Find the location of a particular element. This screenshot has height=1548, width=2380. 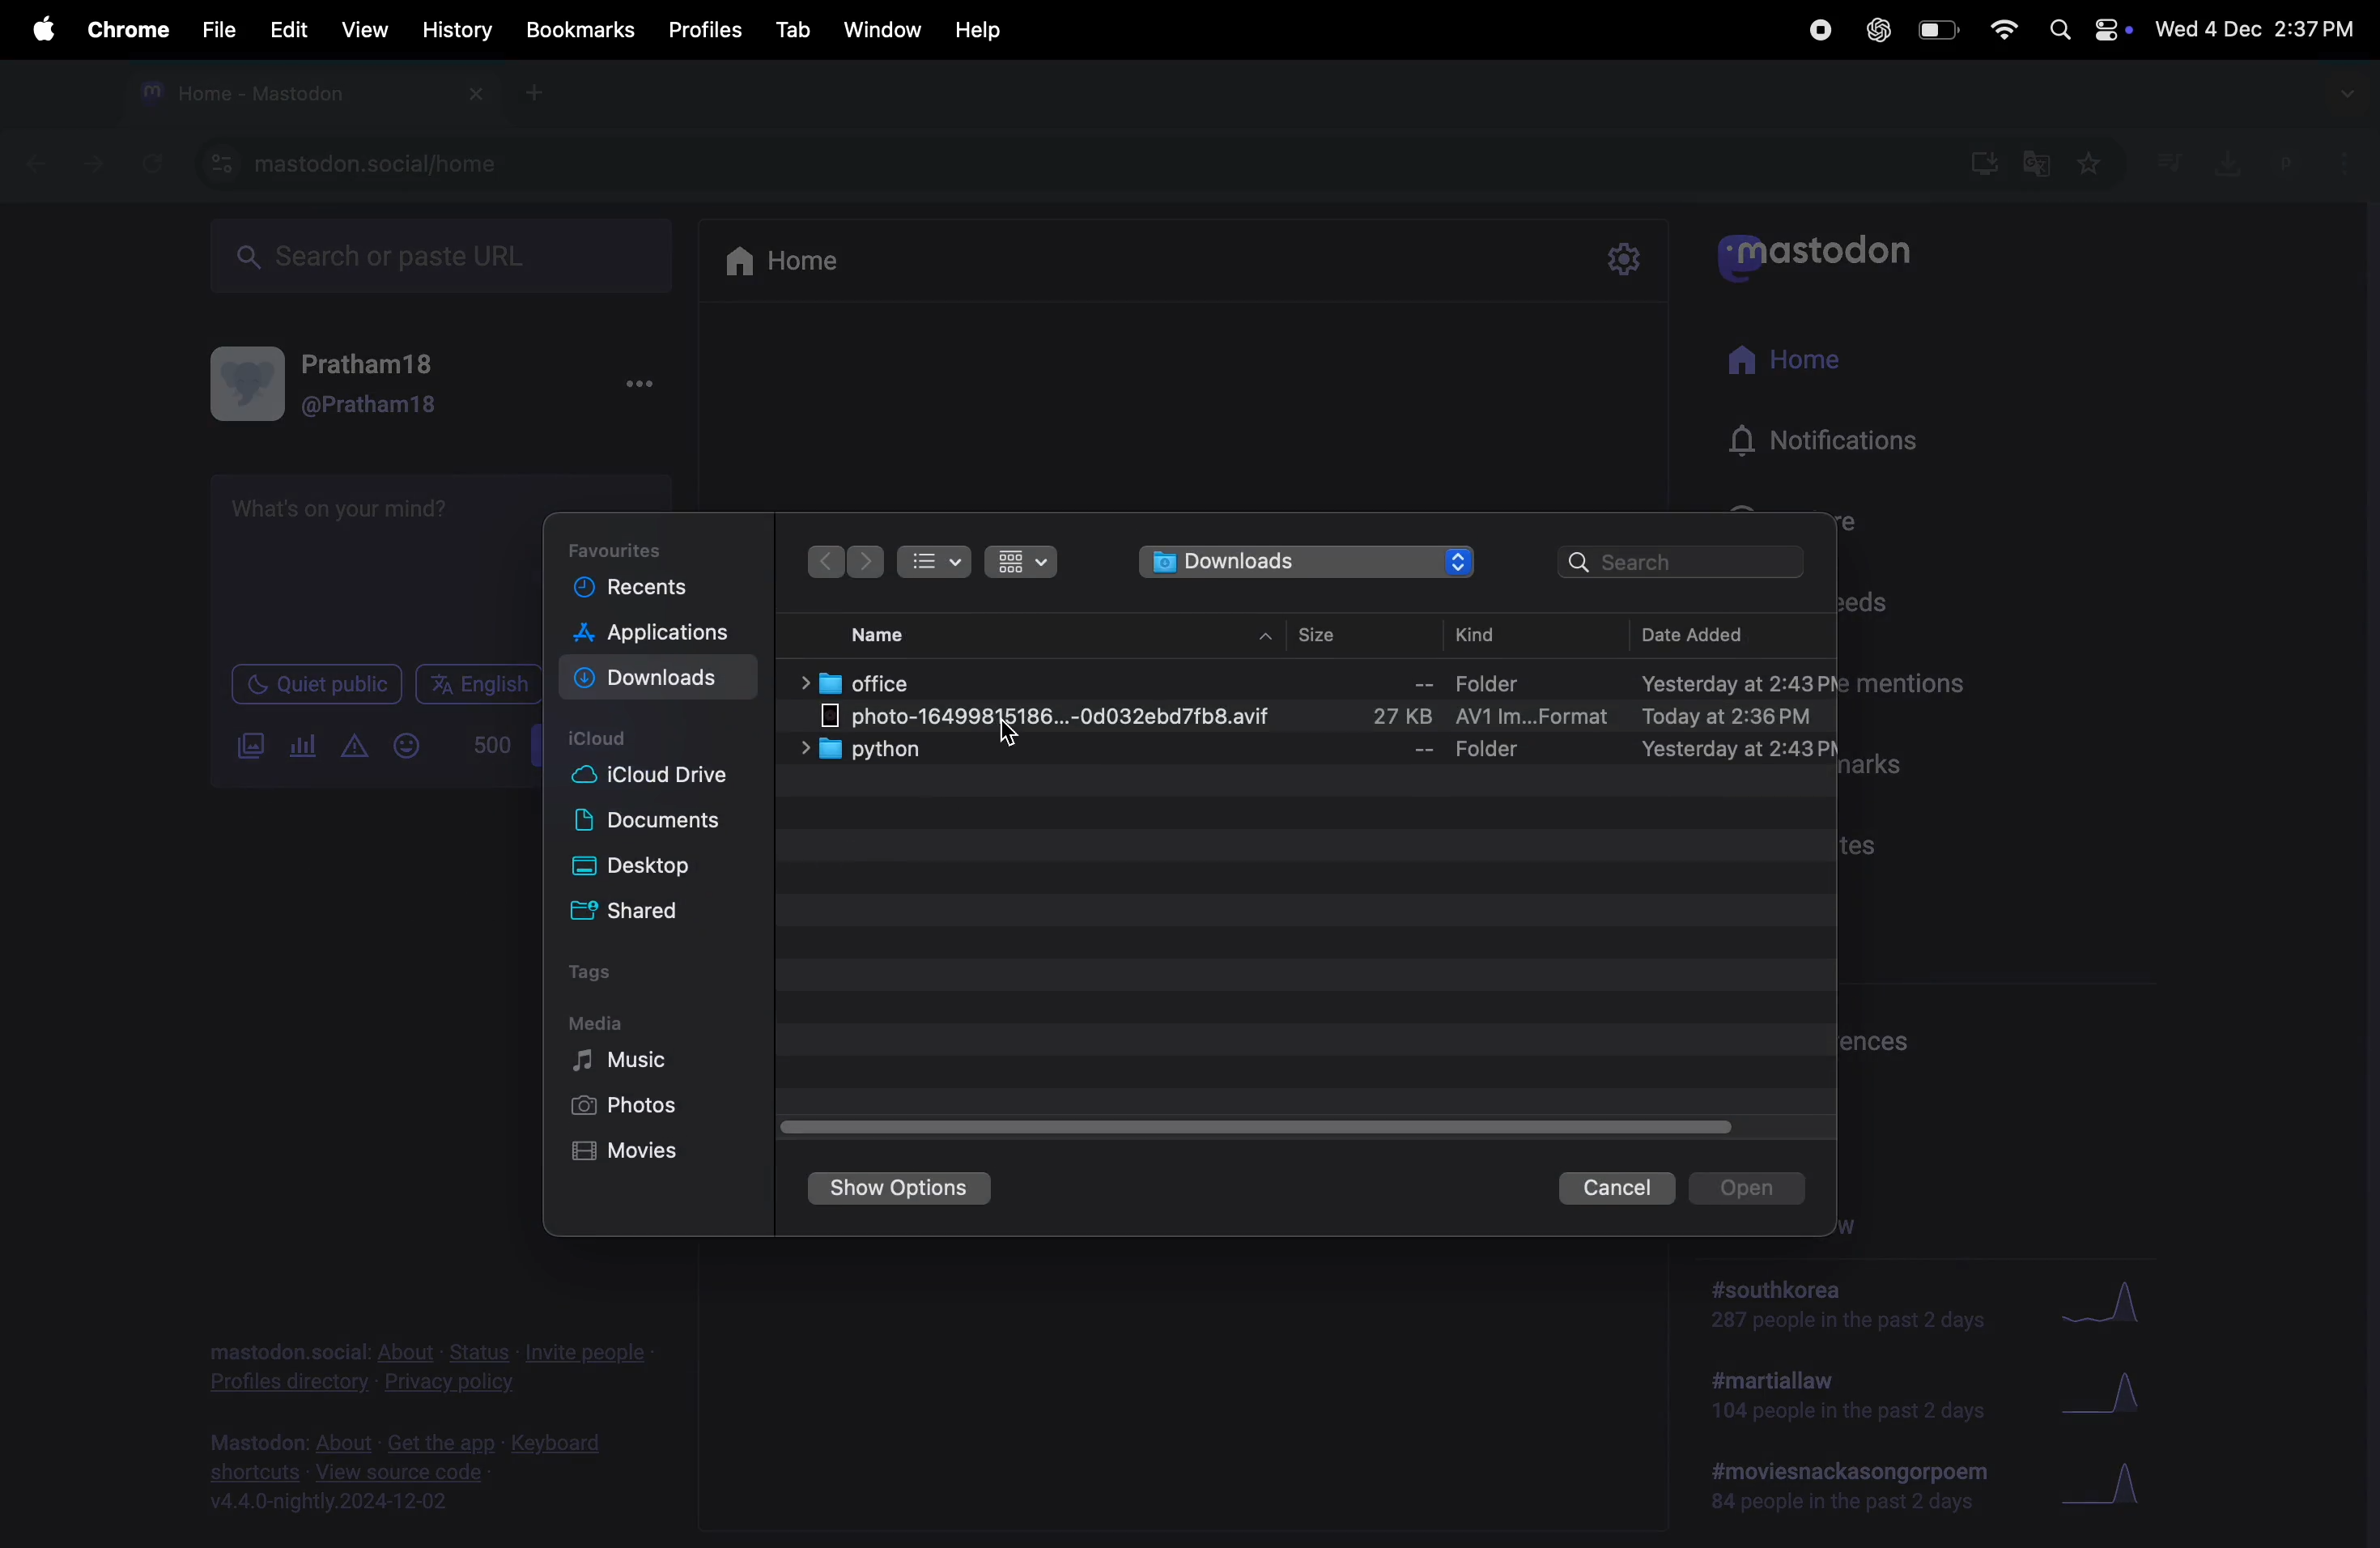

Files is located at coordinates (215, 28).